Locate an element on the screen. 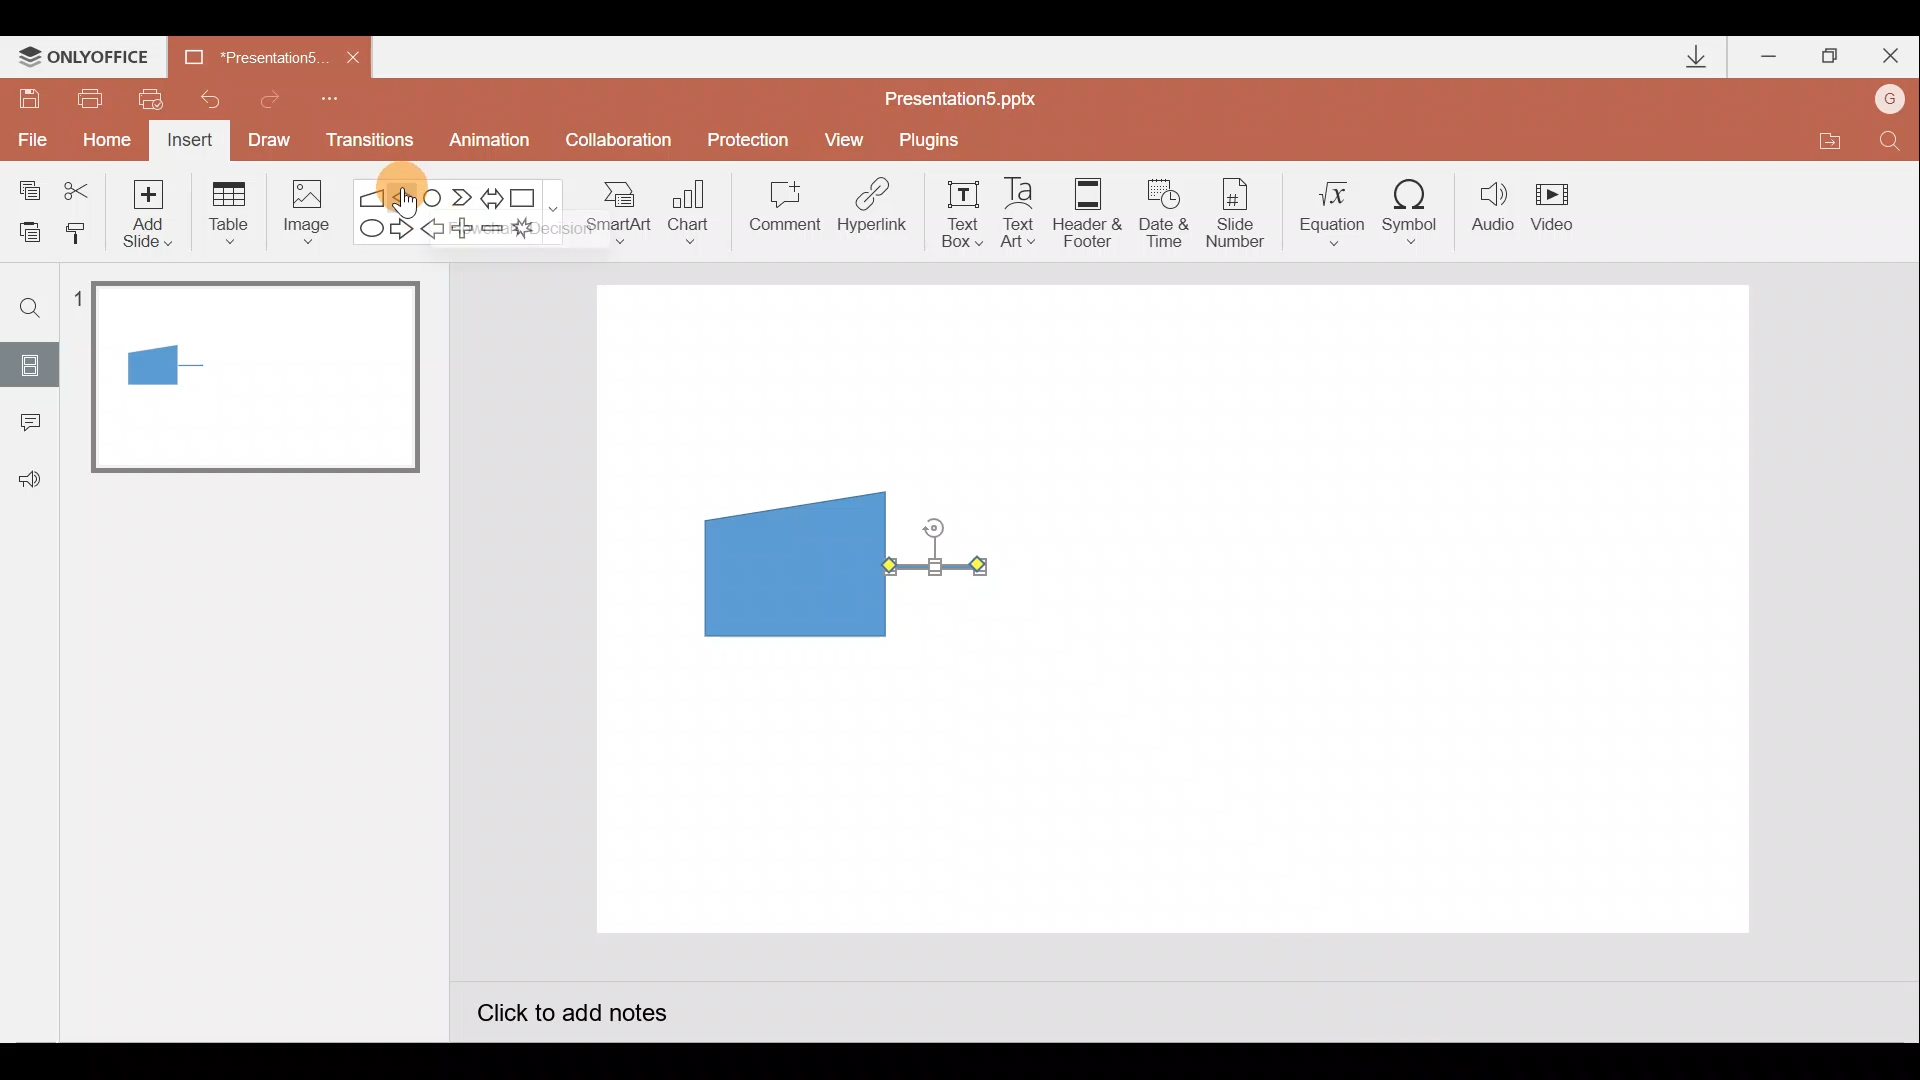 This screenshot has height=1080, width=1920. Cursor is located at coordinates (403, 189).